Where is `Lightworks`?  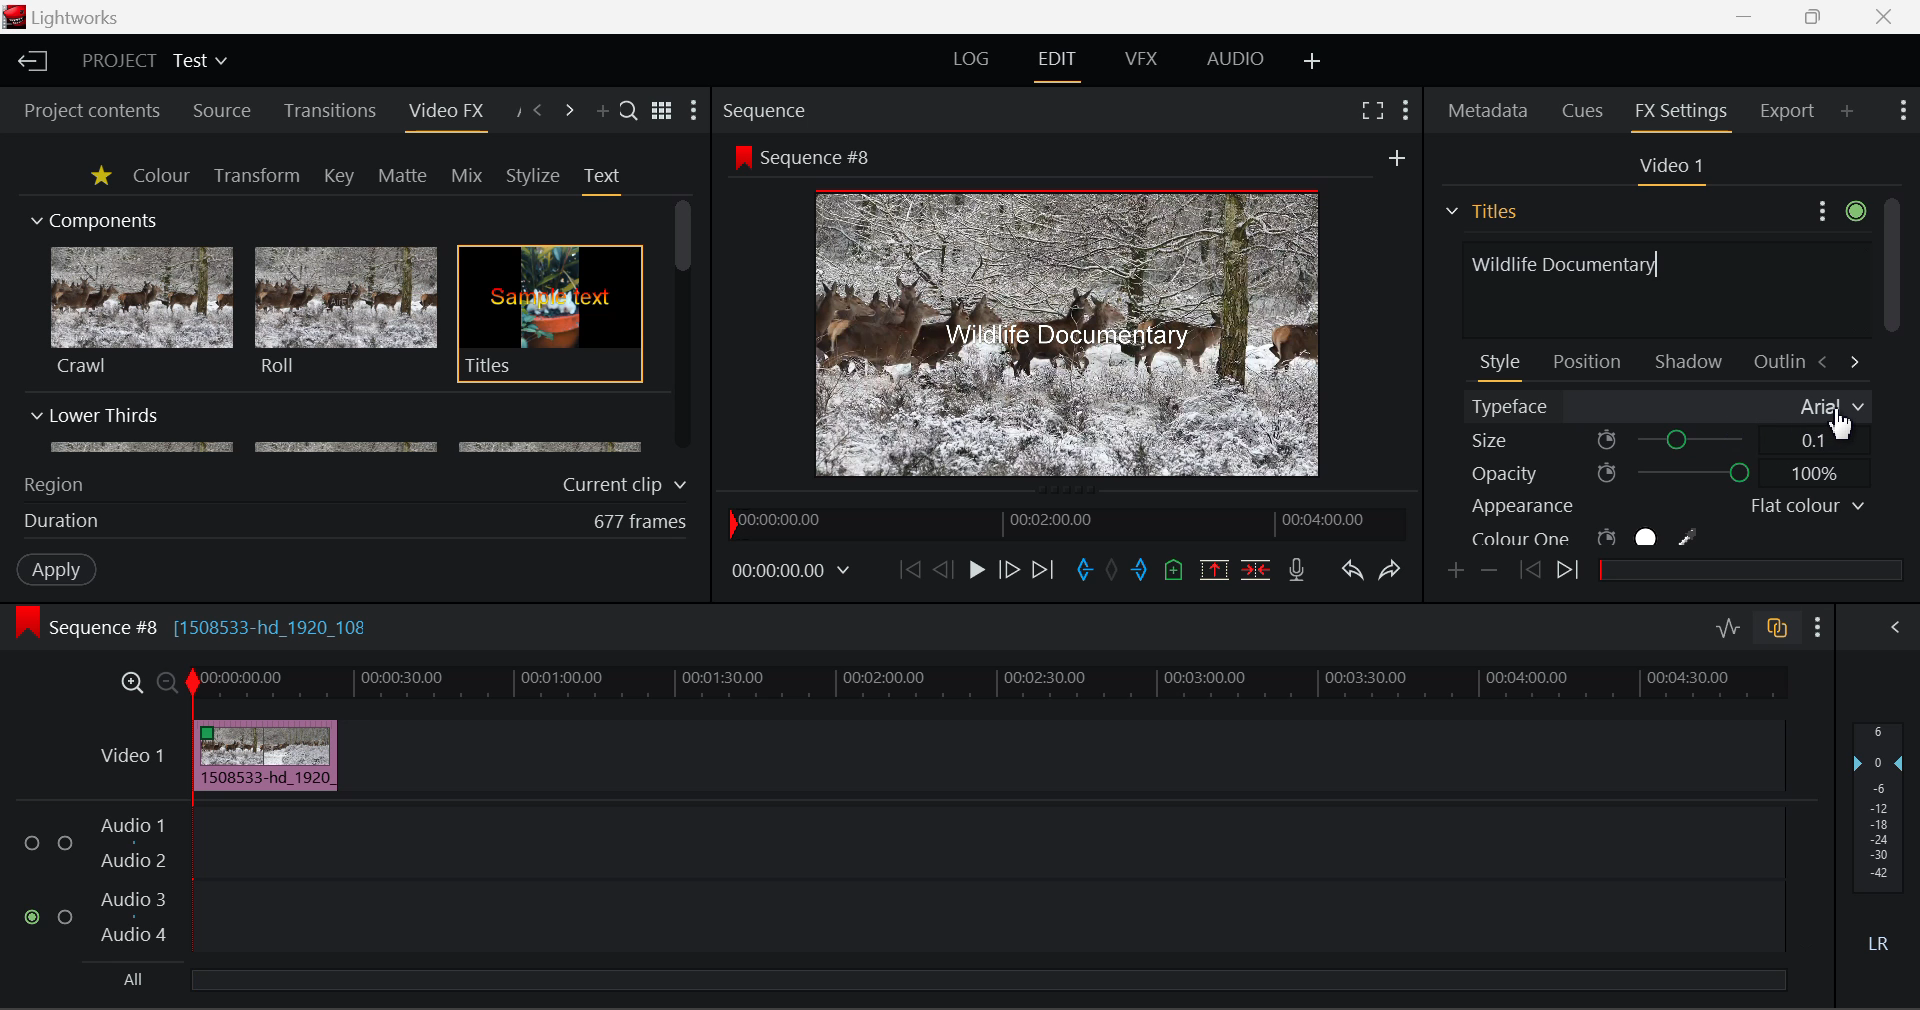
Lightworks is located at coordinates (78, 17).